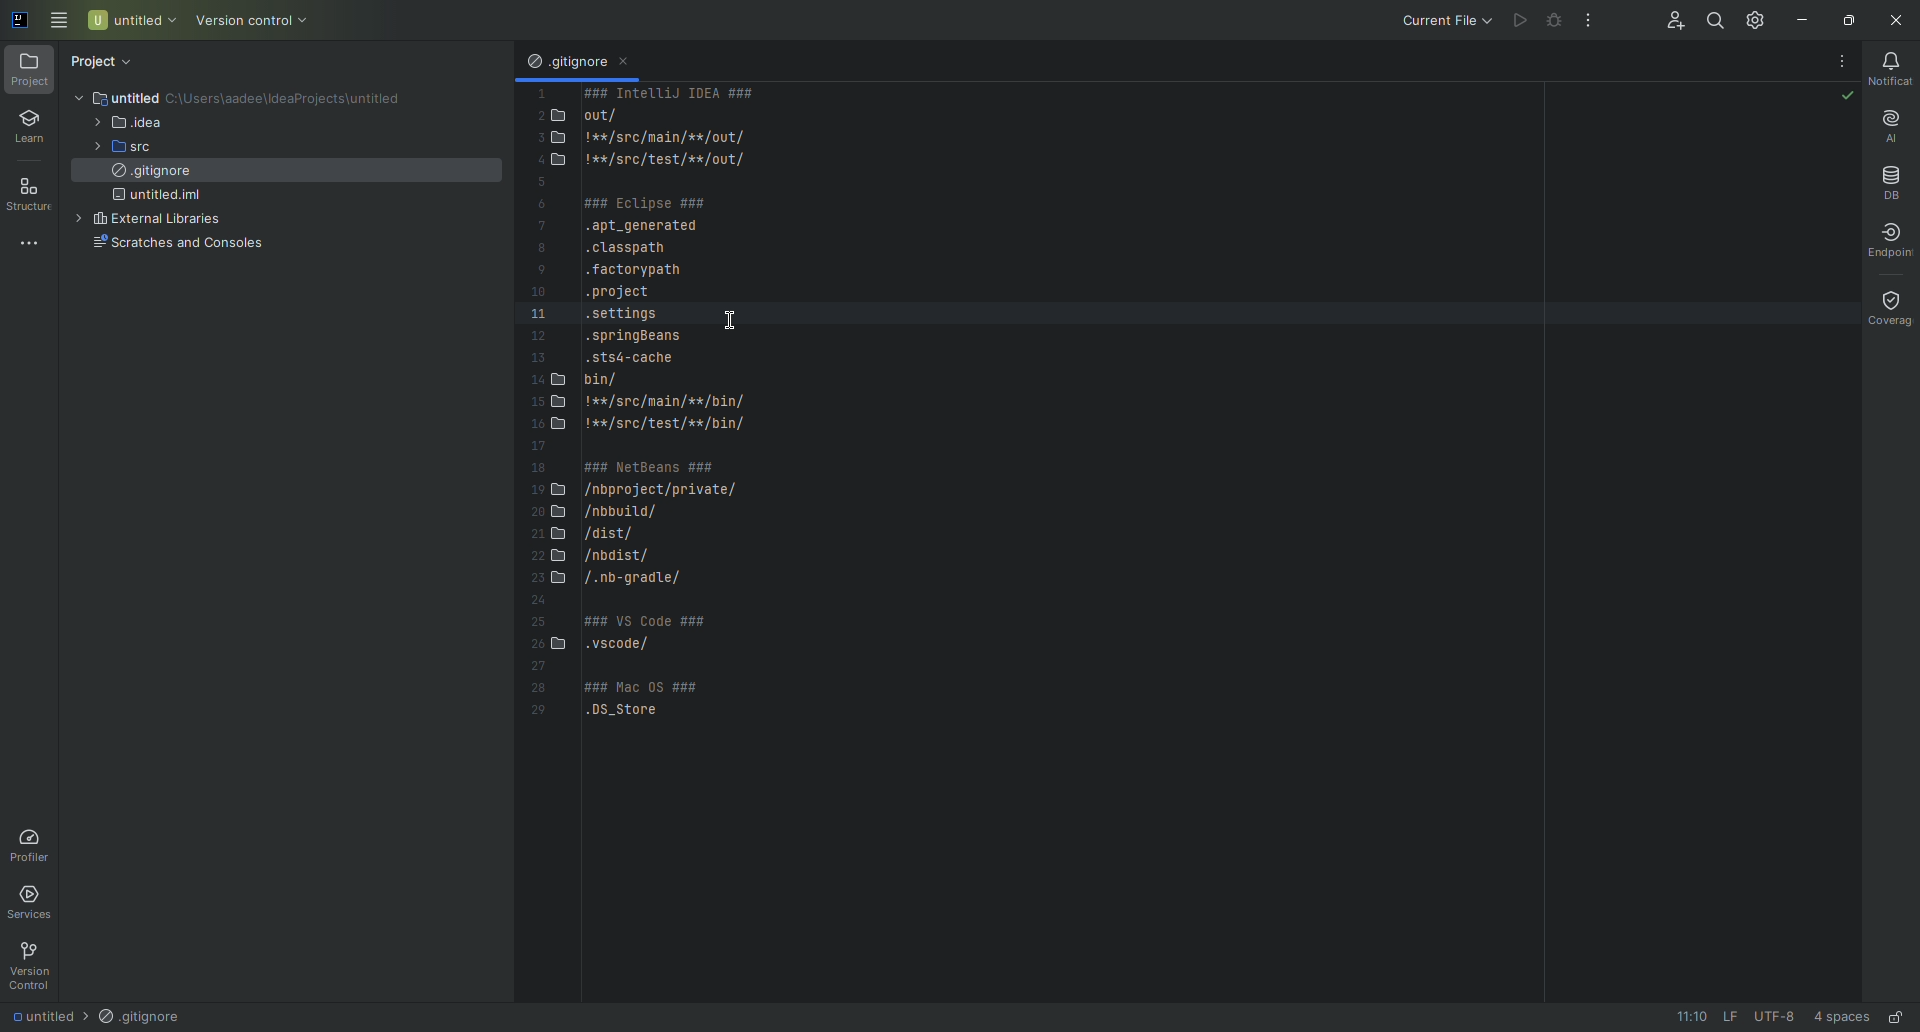  What do you see at coordinates (1662, 19) in the screenshot?
I see `Code With Me` at bounding box center [1662, 19].